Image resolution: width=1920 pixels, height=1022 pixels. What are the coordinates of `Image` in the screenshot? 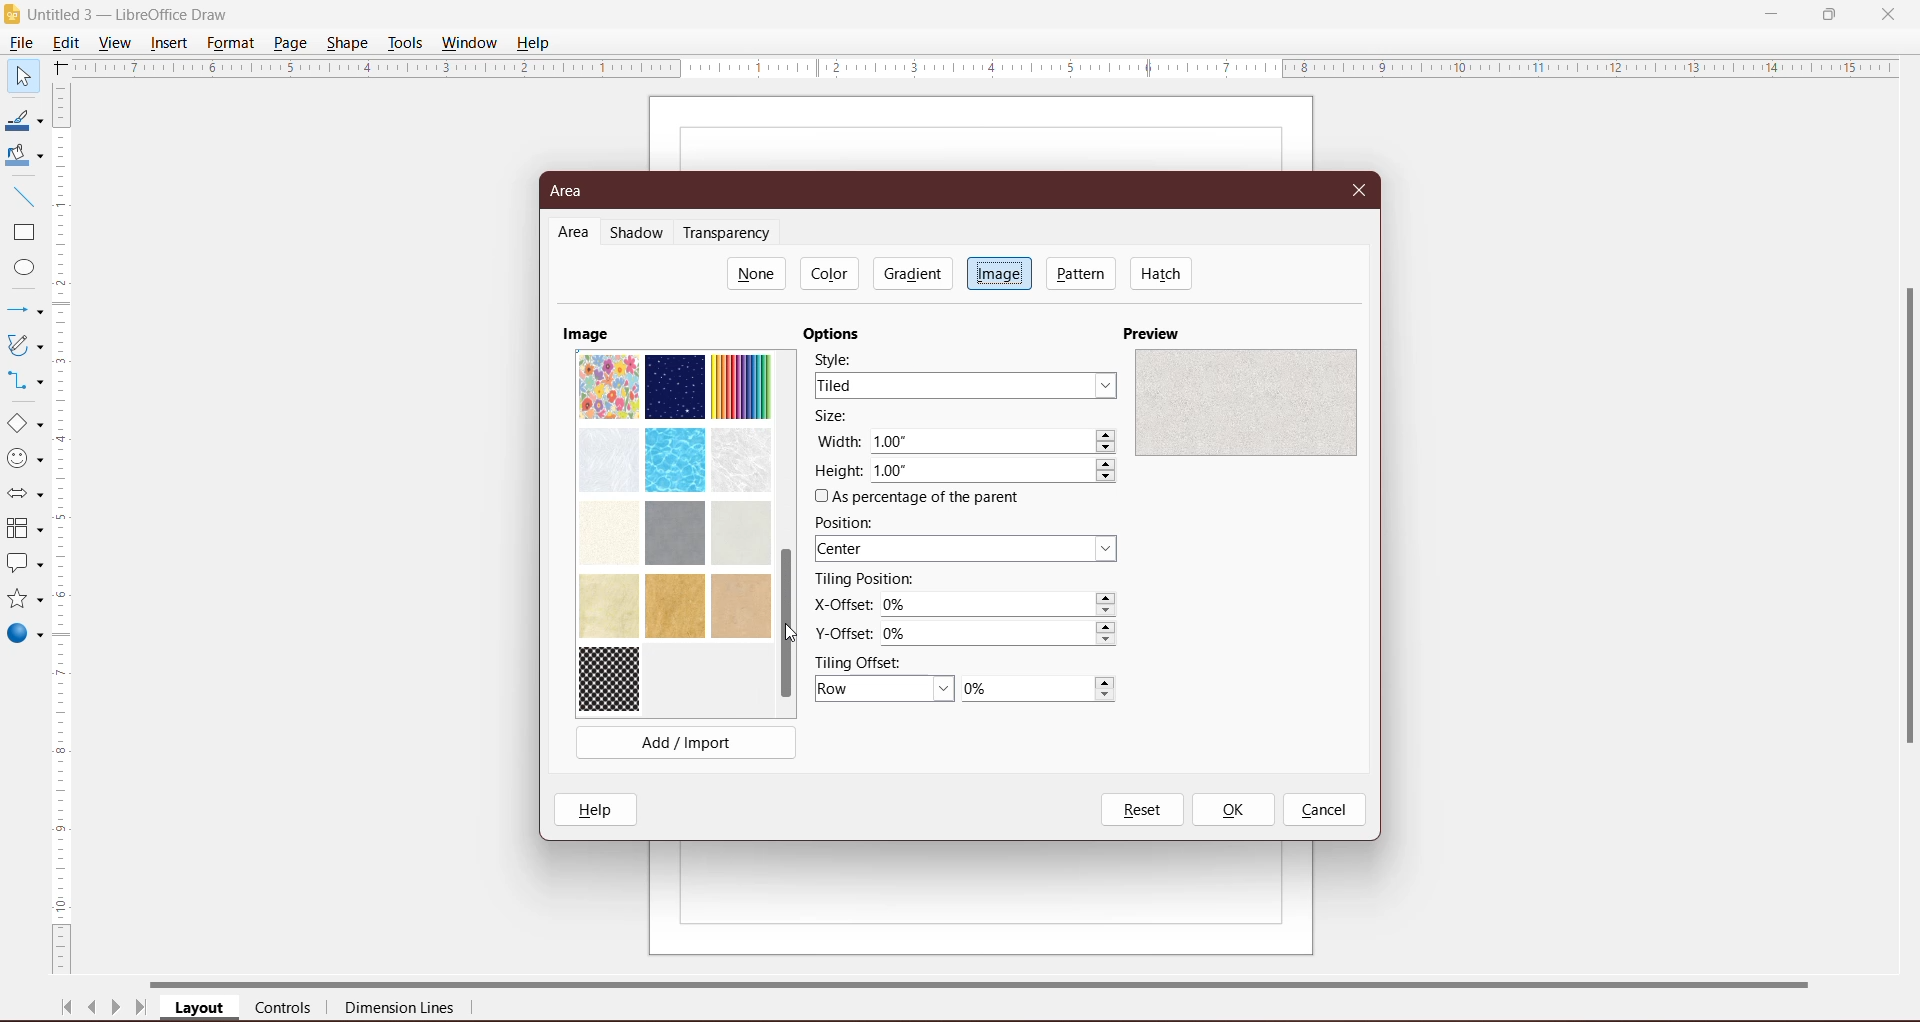 It's located at (999, 272).